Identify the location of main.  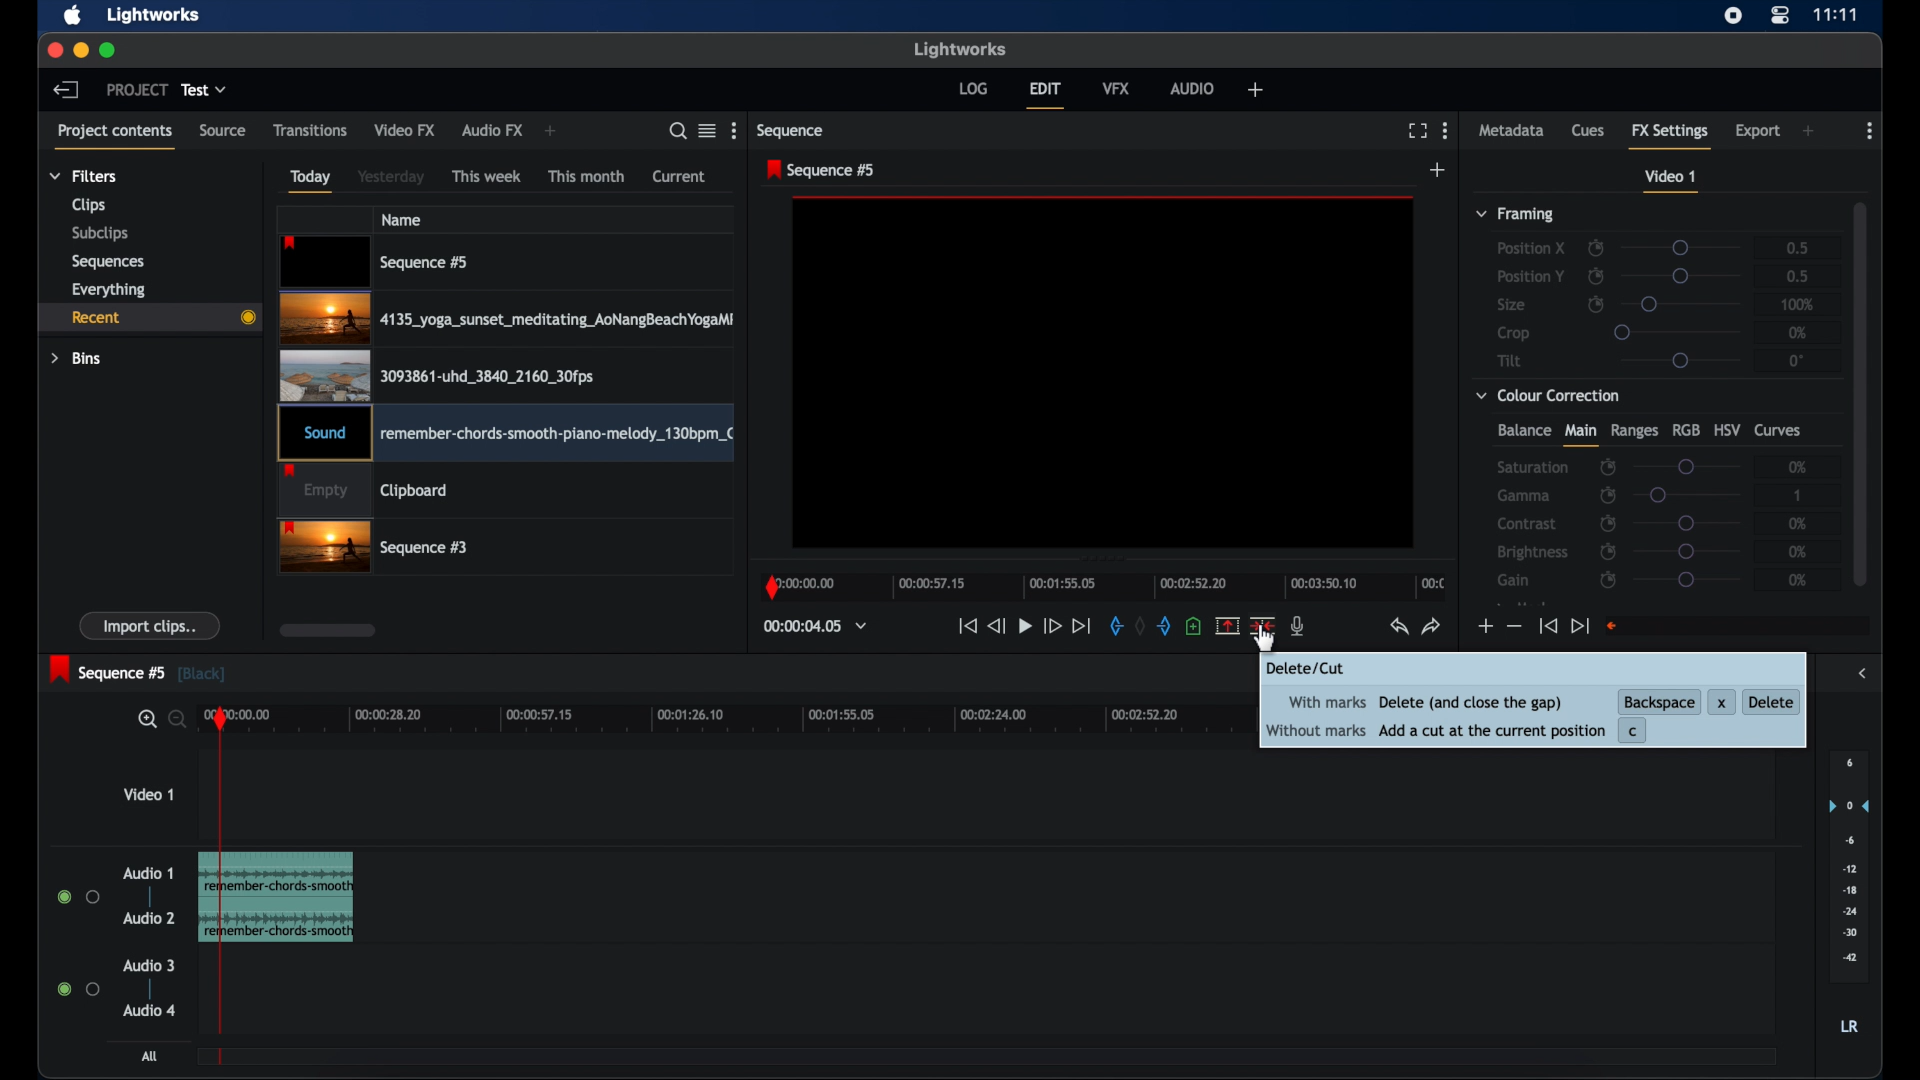
(1580, 435).